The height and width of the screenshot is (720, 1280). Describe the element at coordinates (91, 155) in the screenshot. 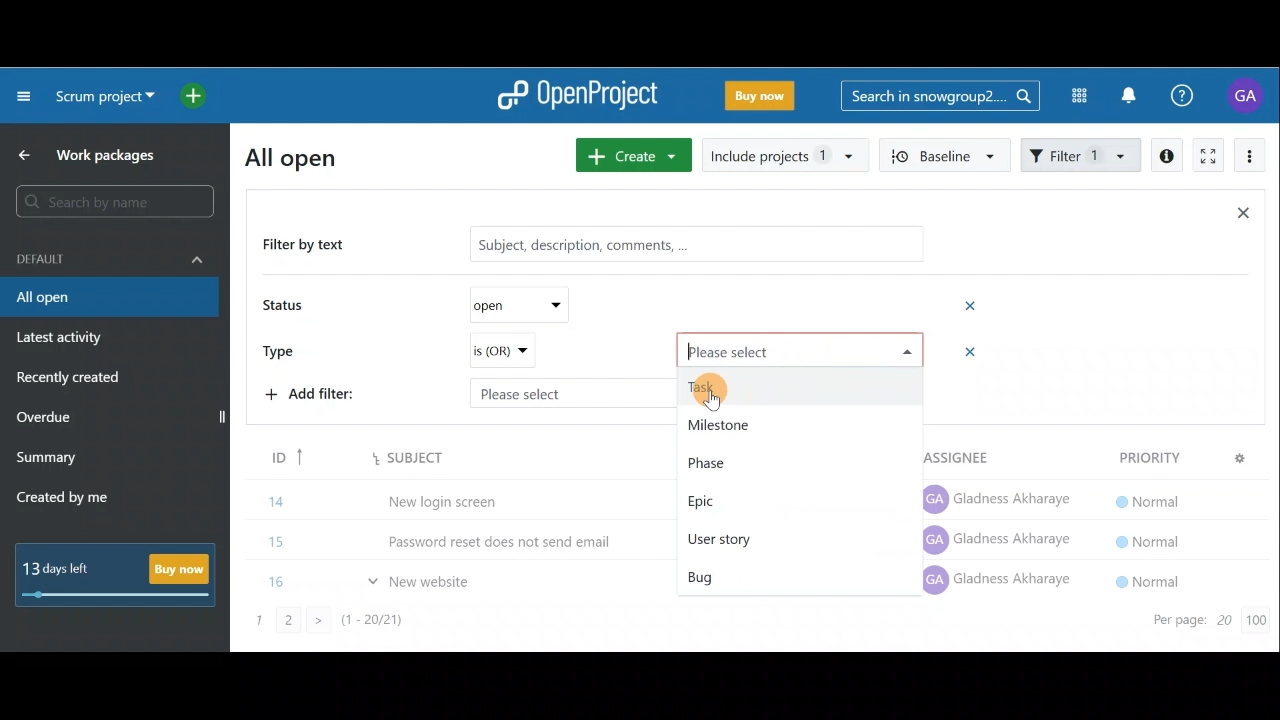

I see `Work packages` at that location.